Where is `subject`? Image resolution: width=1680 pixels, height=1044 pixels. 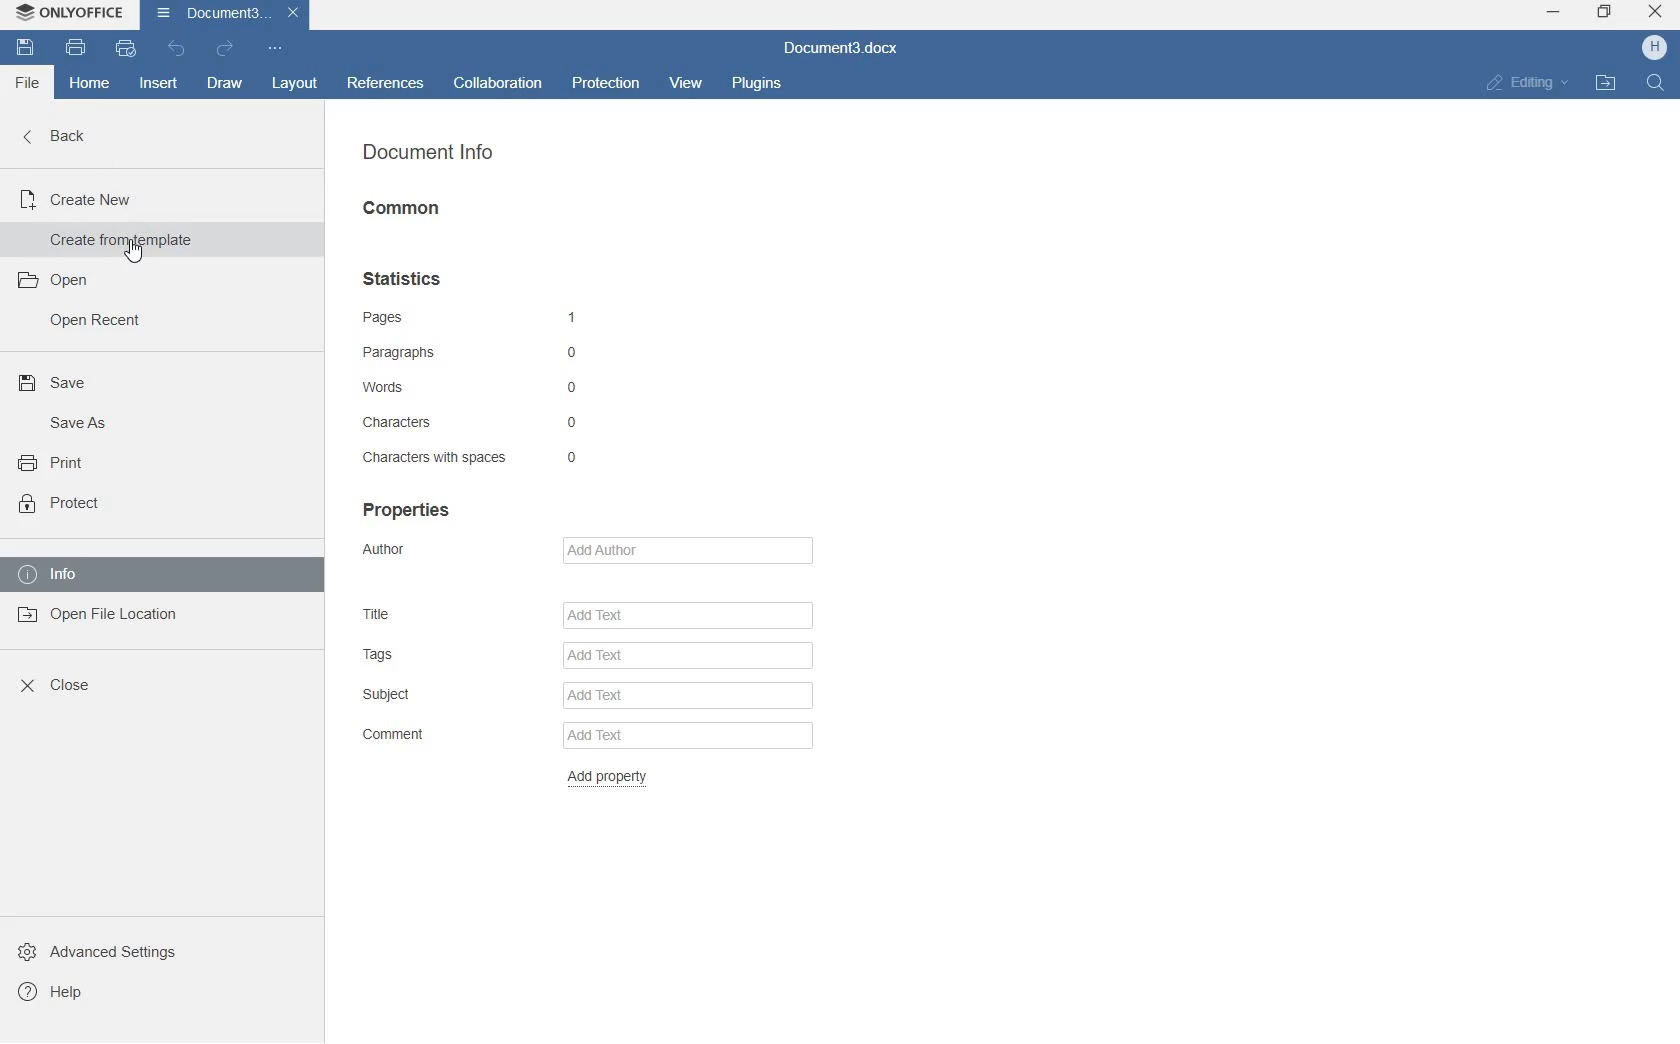
subject is located at coordinates (406, 695).